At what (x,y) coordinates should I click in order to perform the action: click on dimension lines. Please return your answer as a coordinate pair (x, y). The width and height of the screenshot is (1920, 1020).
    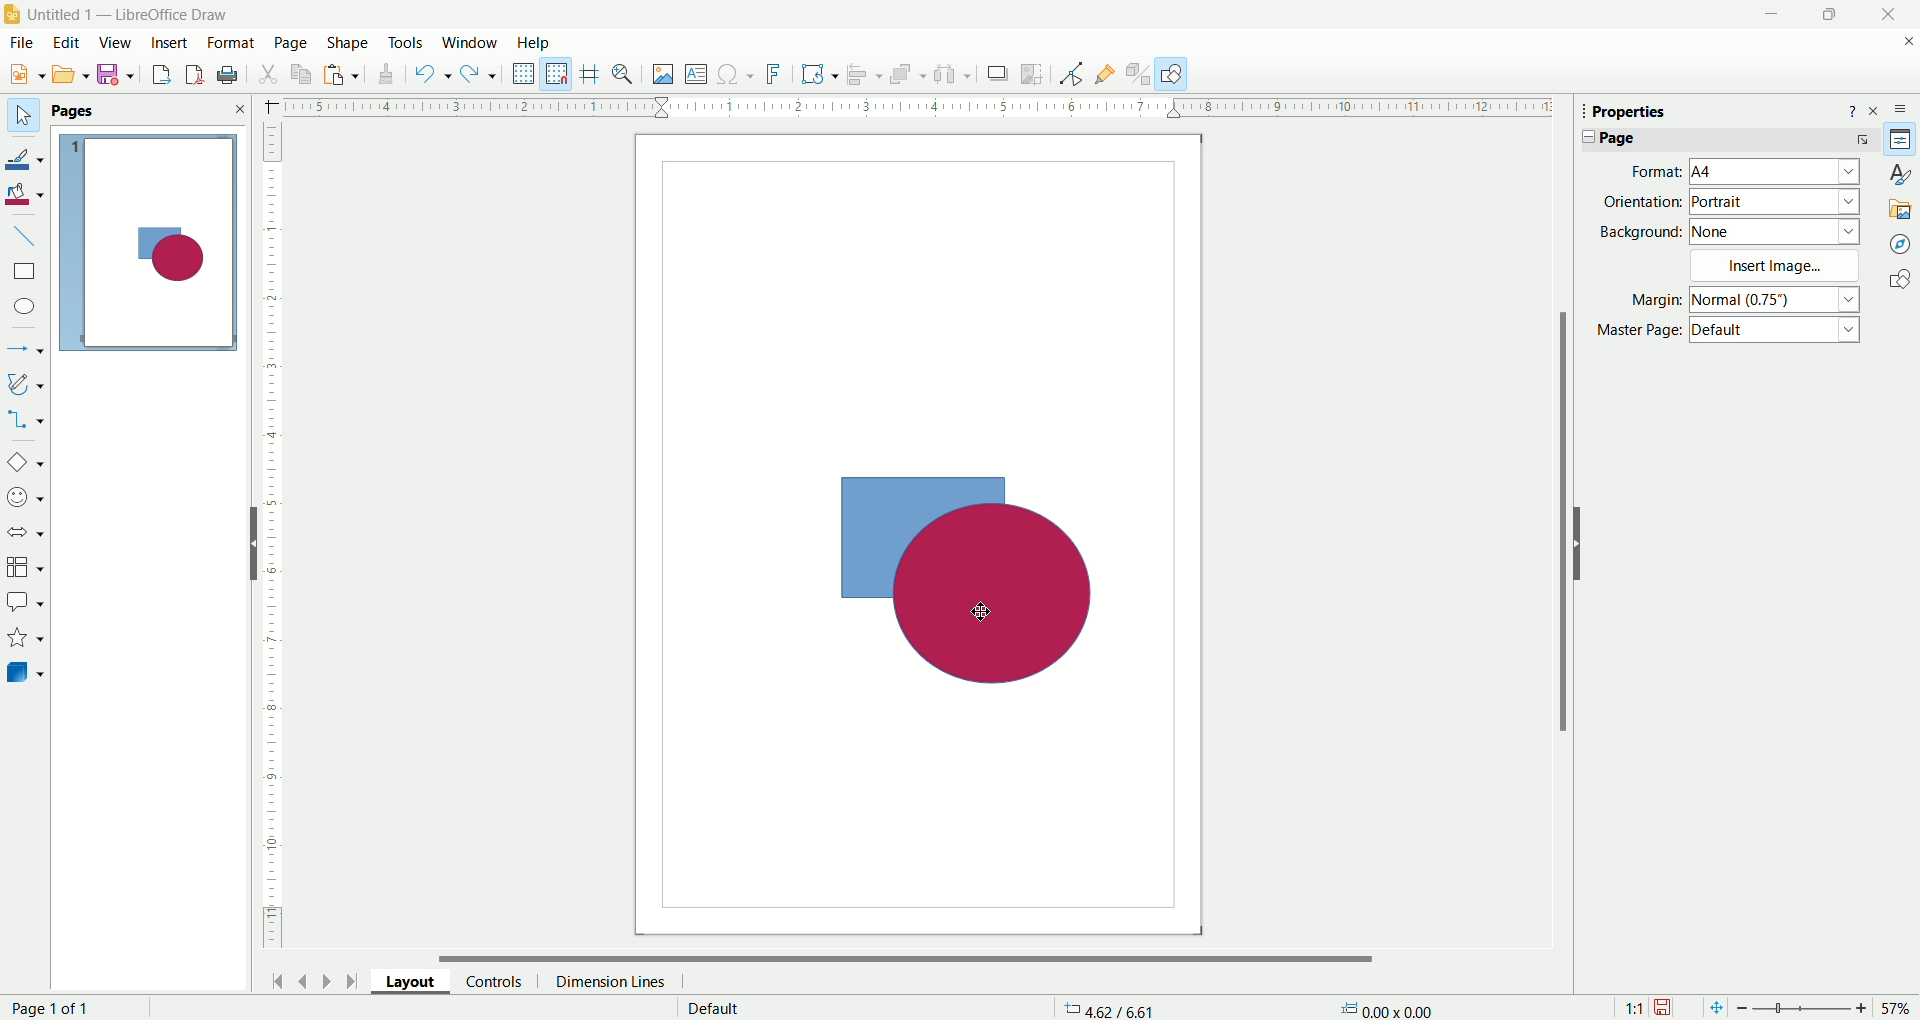
    Looking at the image, I should click on (614, 980).